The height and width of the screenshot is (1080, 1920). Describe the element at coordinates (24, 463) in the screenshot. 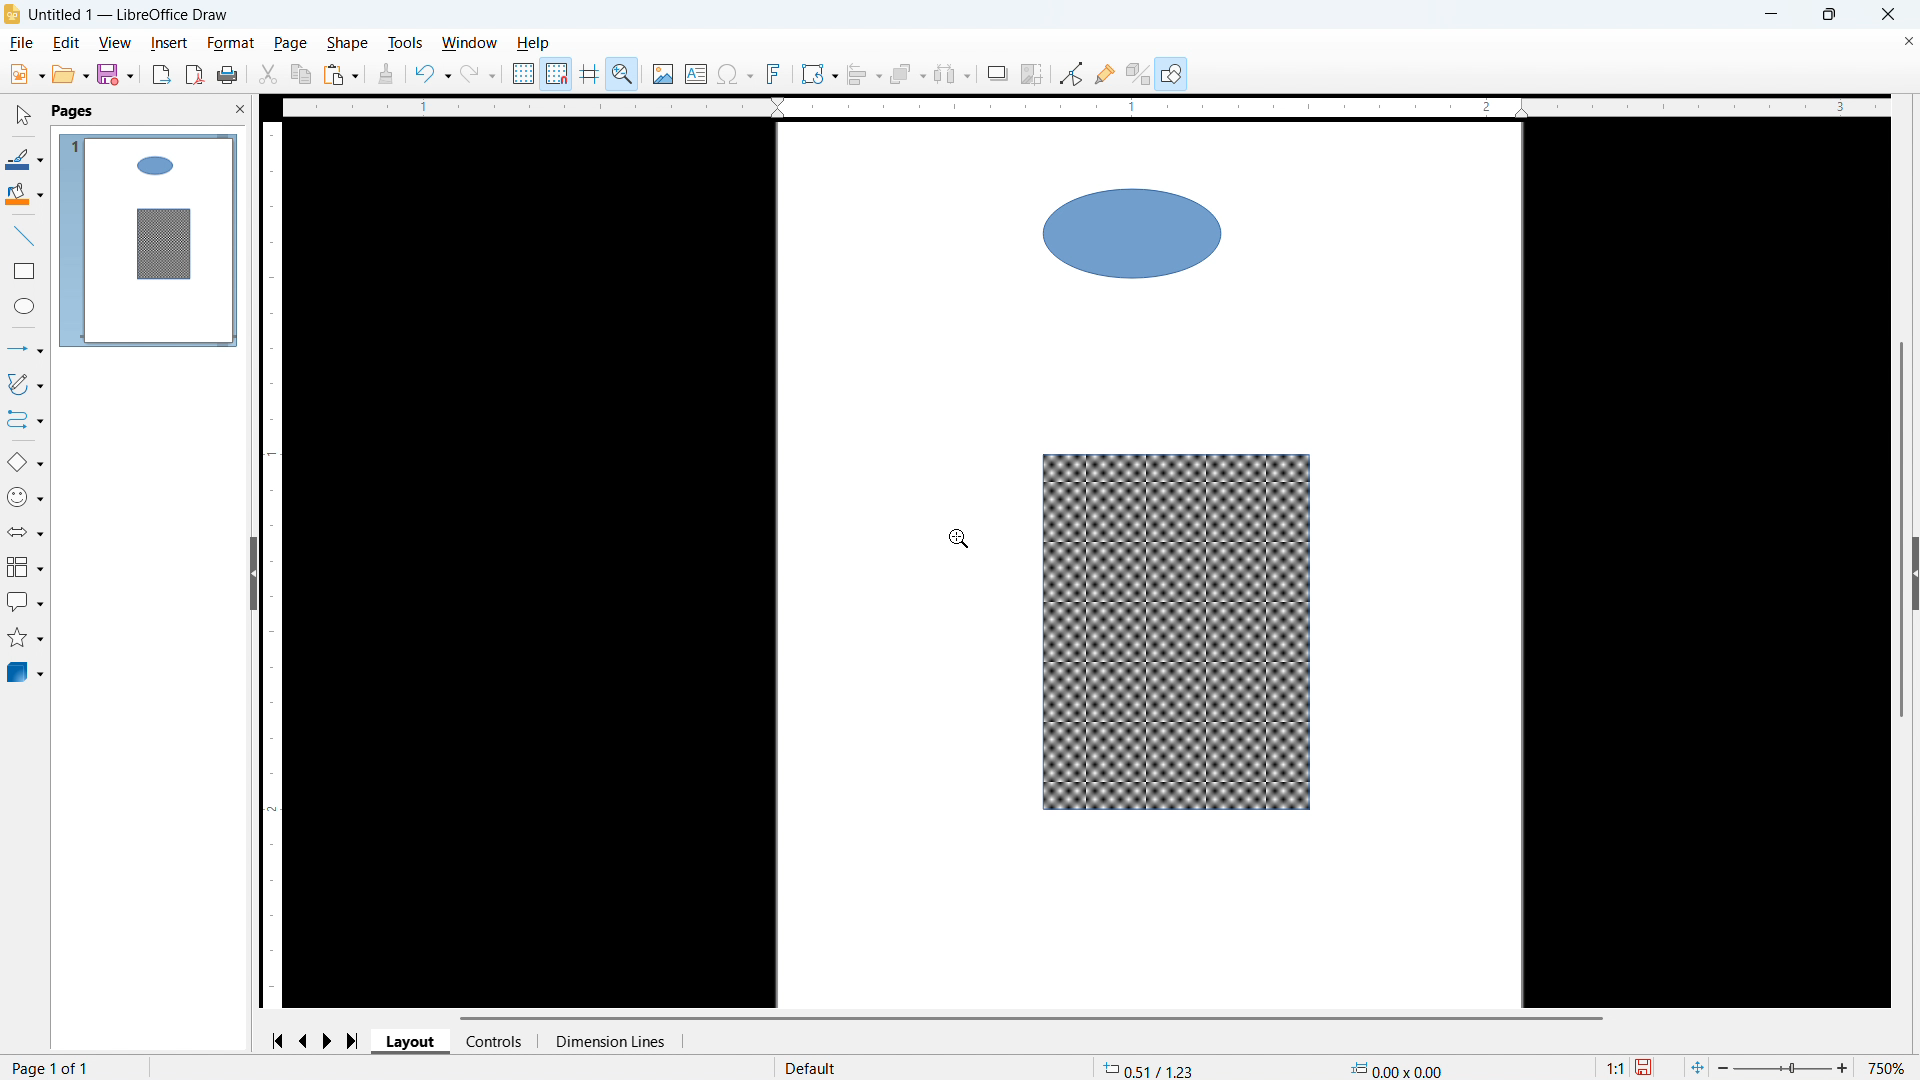

I see `Basic shapes ` at that location.